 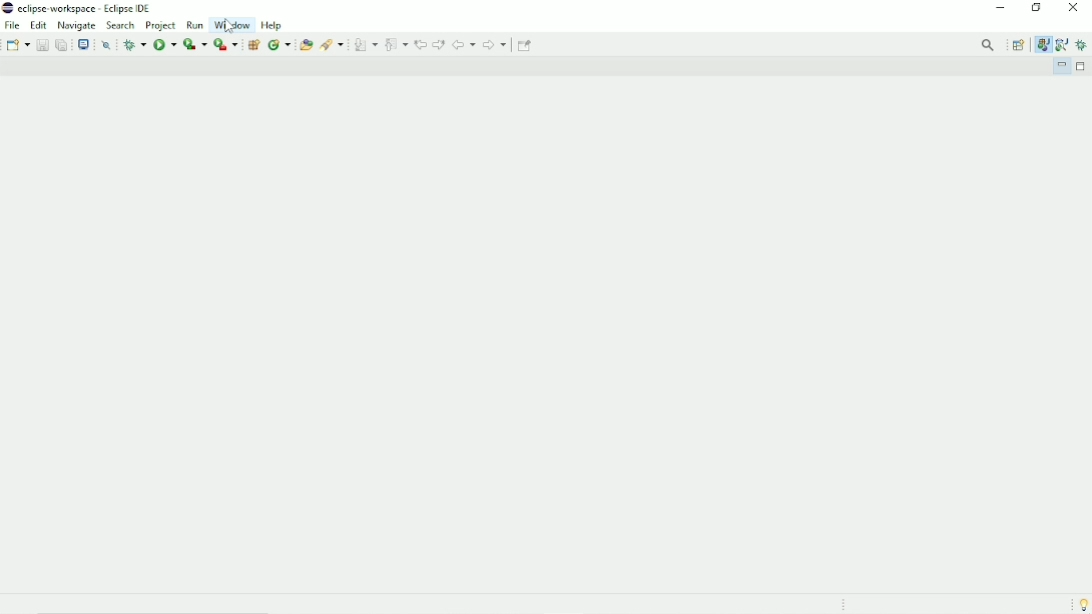 I want to click on Close, so click(x=1074, y=11).